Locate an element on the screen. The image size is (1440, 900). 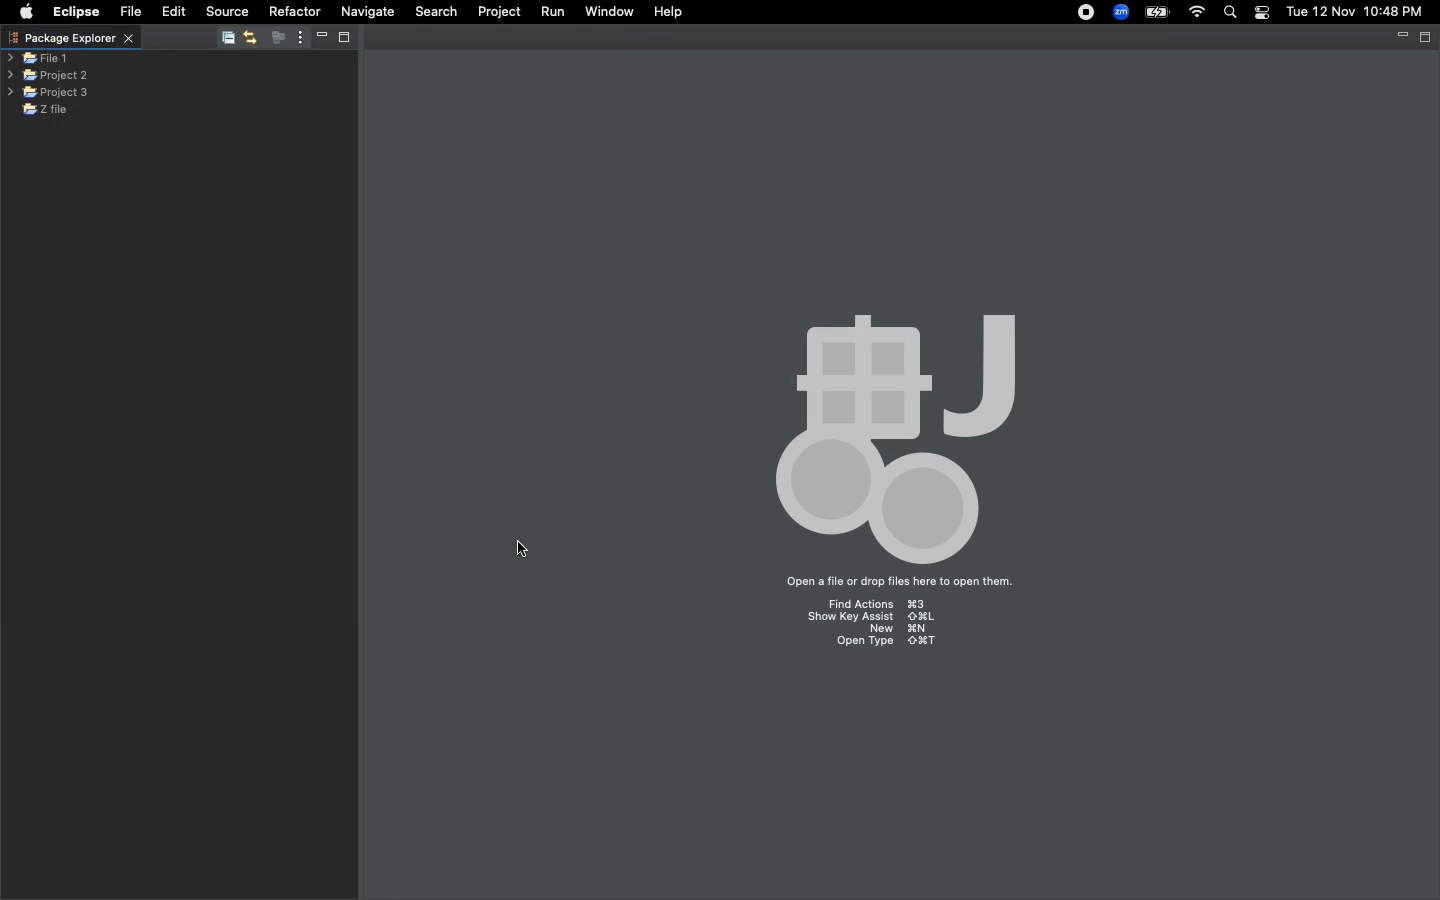
Search is located at coordinates (1230, 12).